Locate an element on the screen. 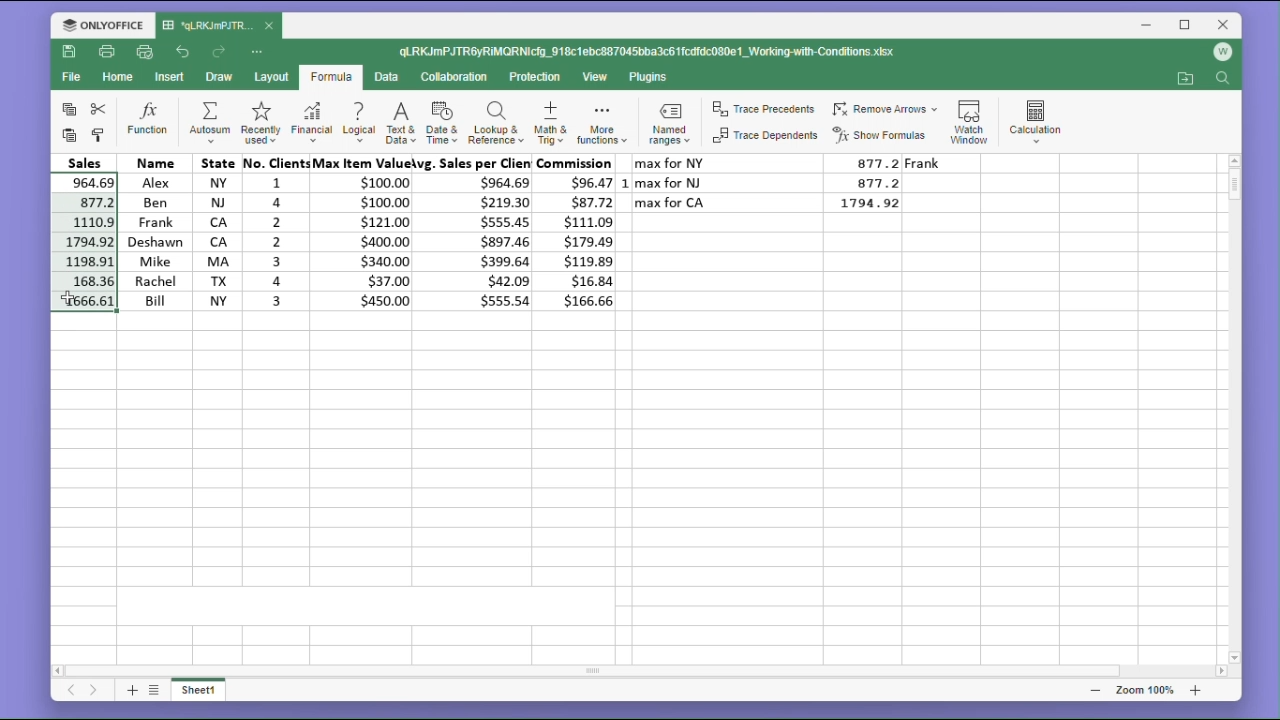 The height and width of the screenshot is (720, 1280). function is located at coordinates (148, 120).